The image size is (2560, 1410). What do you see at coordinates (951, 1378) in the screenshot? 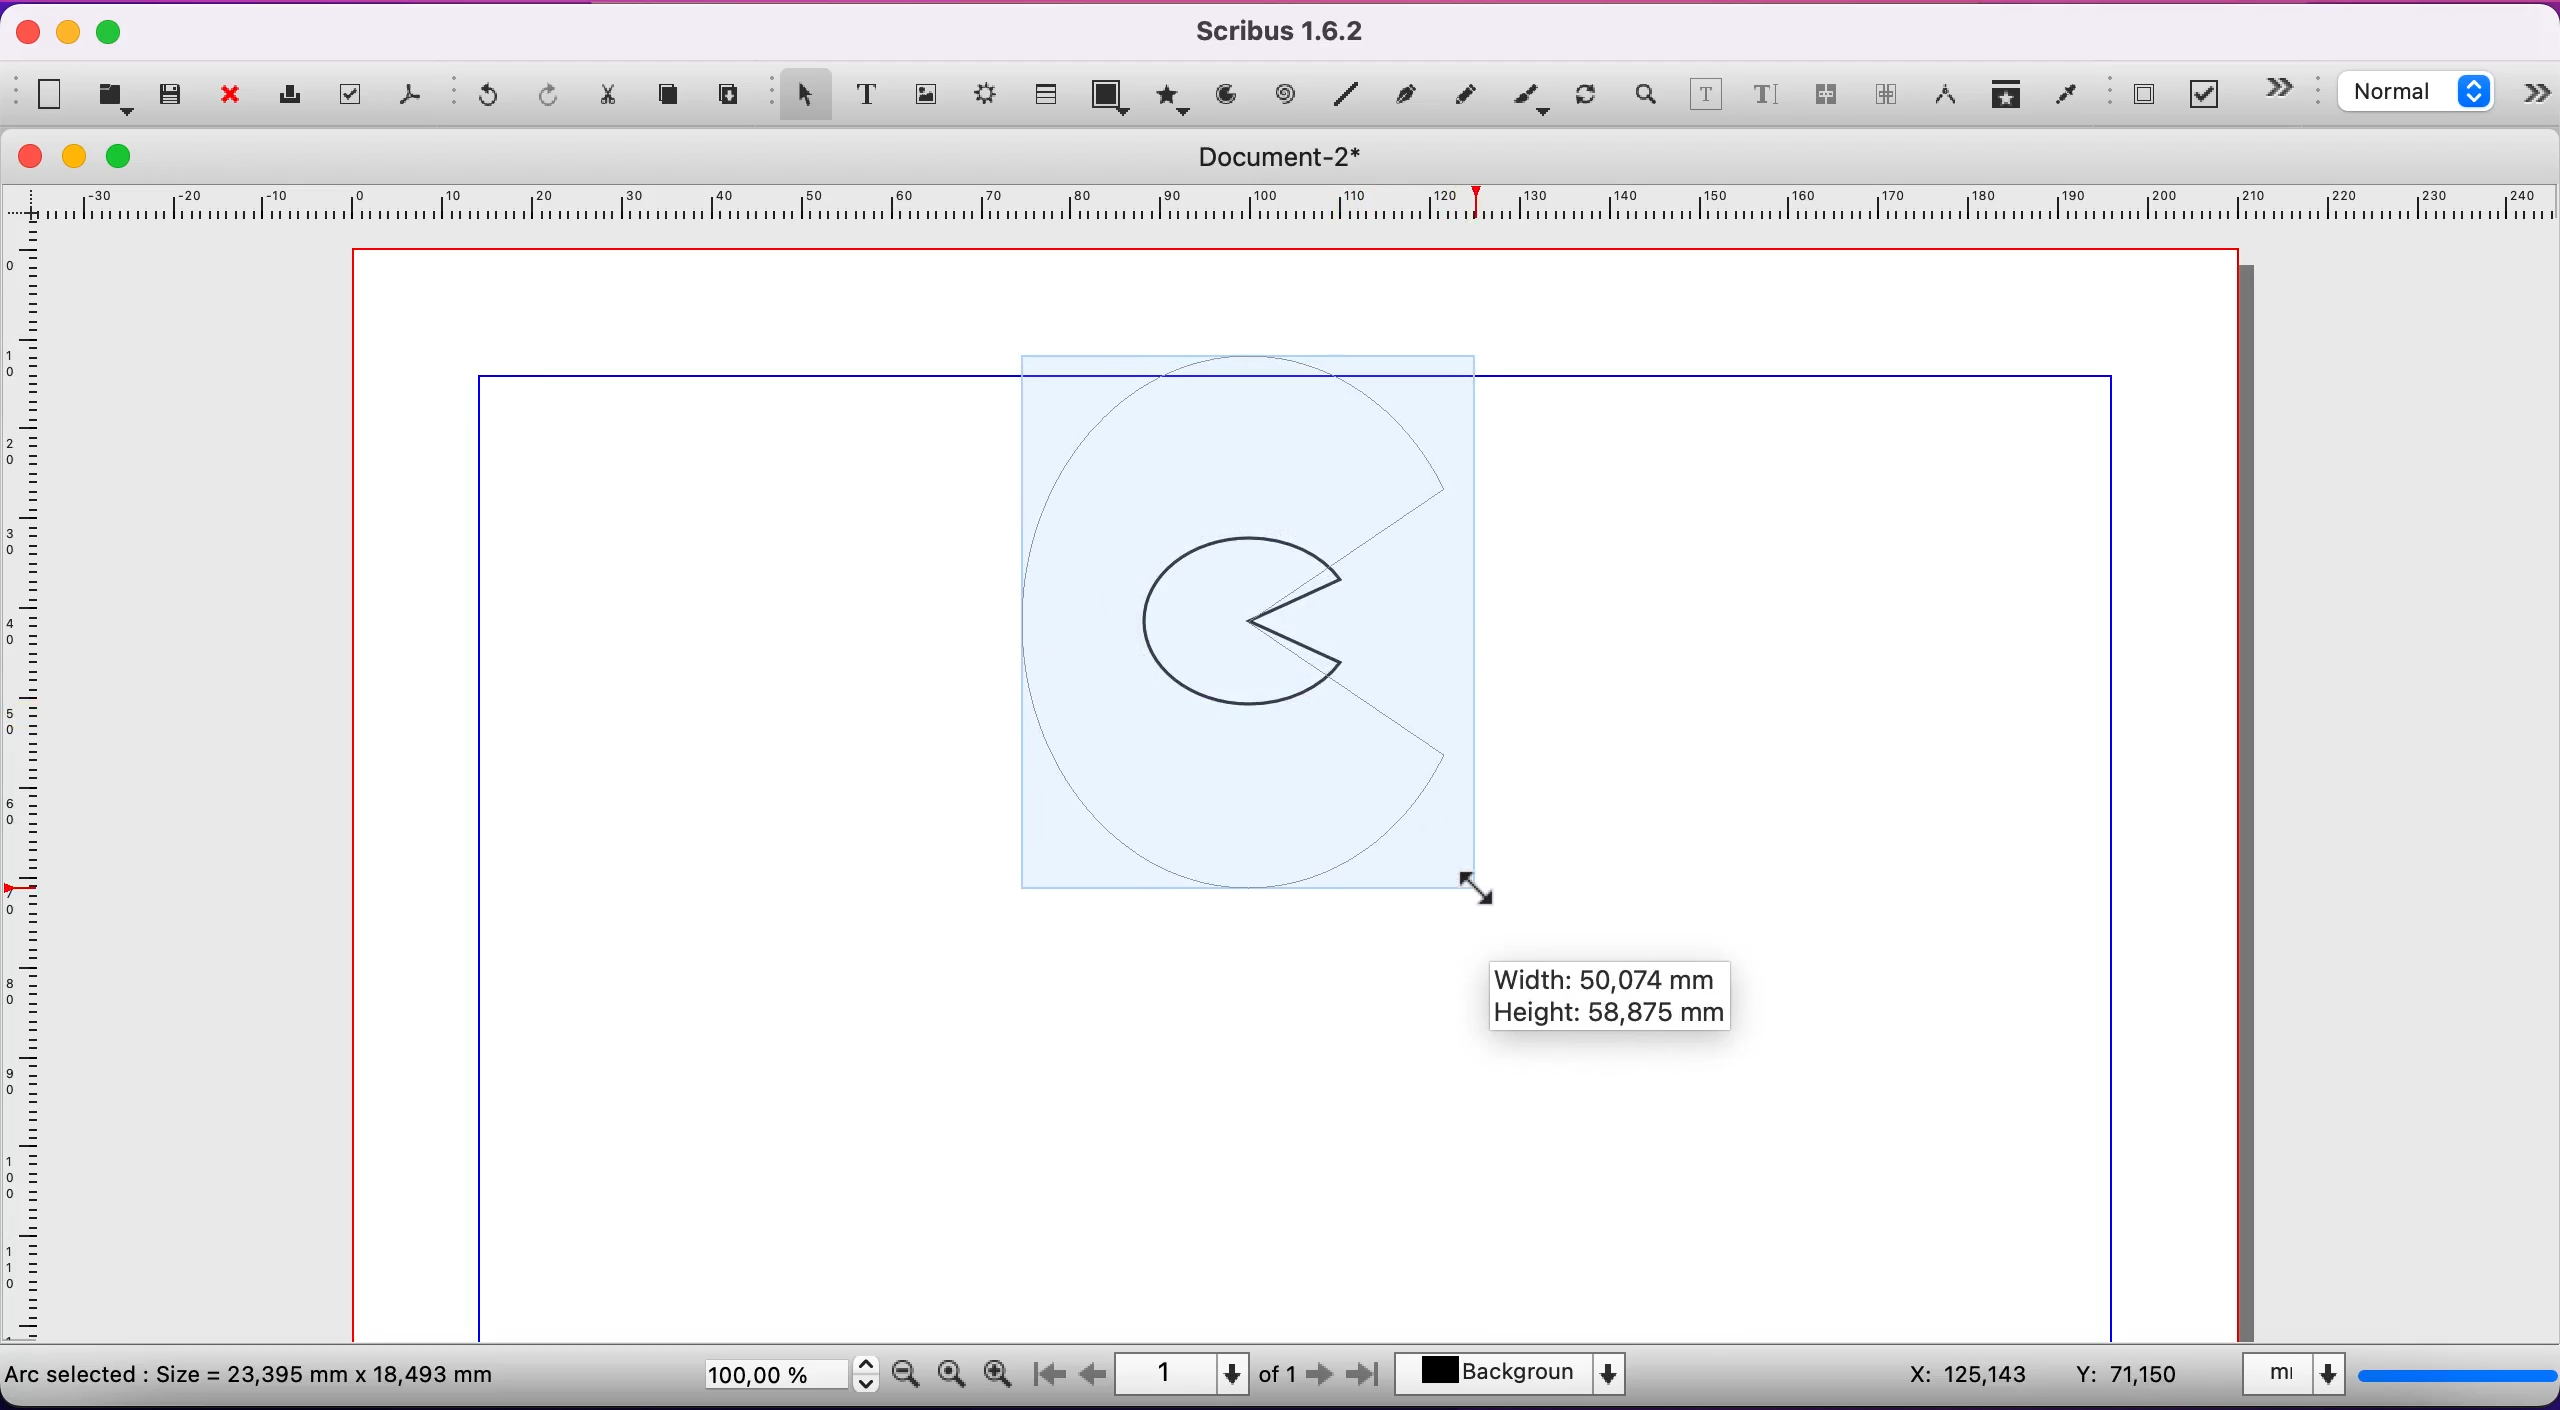
I see `zoom to 100%` at bounding box center [951, 1378].